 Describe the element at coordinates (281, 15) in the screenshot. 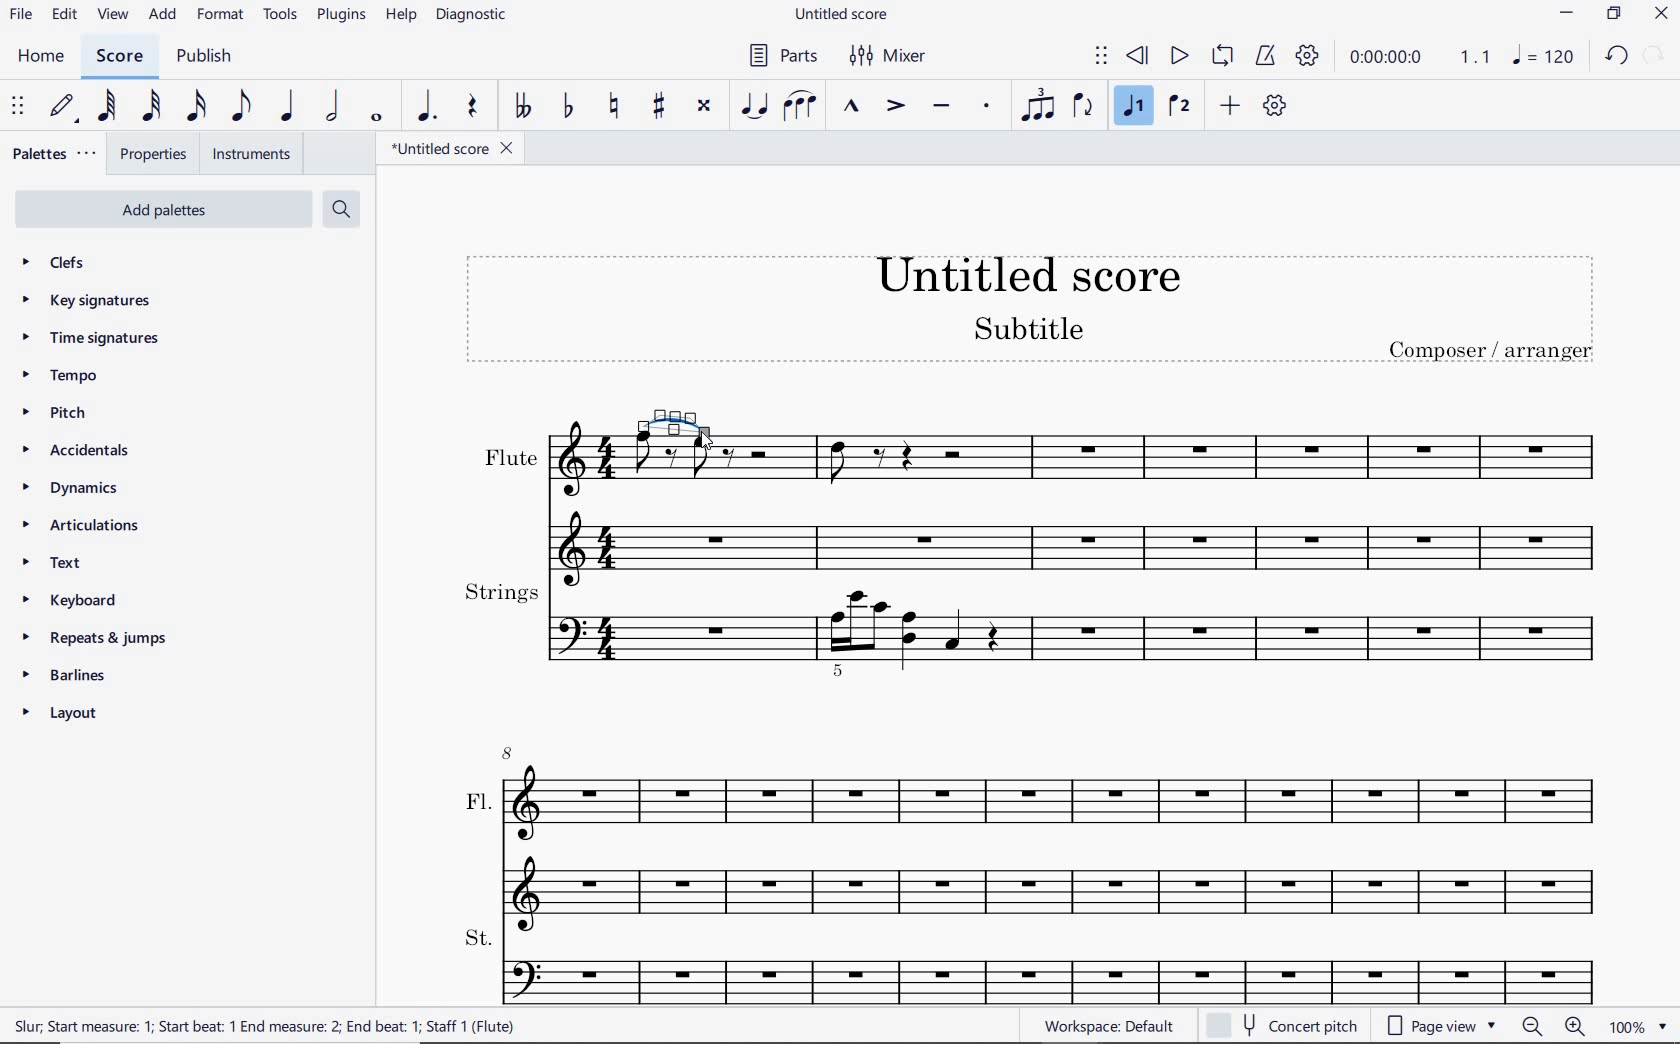

I see `tools` at that location.